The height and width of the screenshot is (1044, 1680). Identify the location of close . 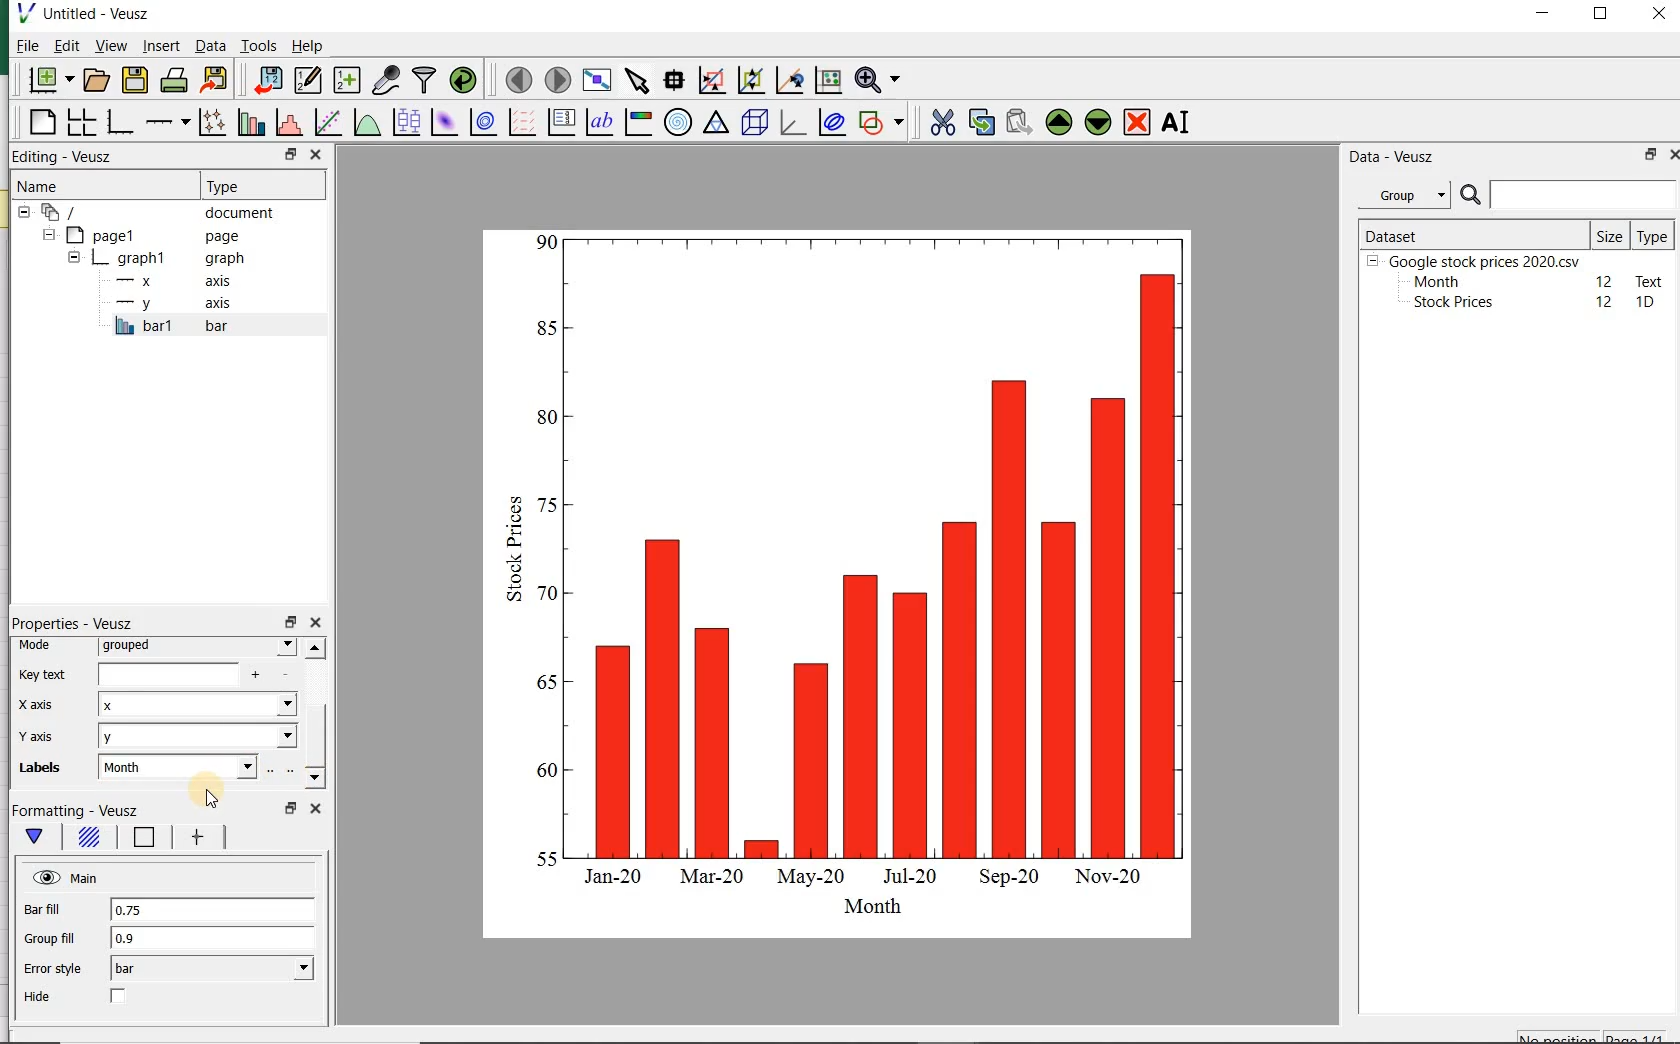
(1679, 155).